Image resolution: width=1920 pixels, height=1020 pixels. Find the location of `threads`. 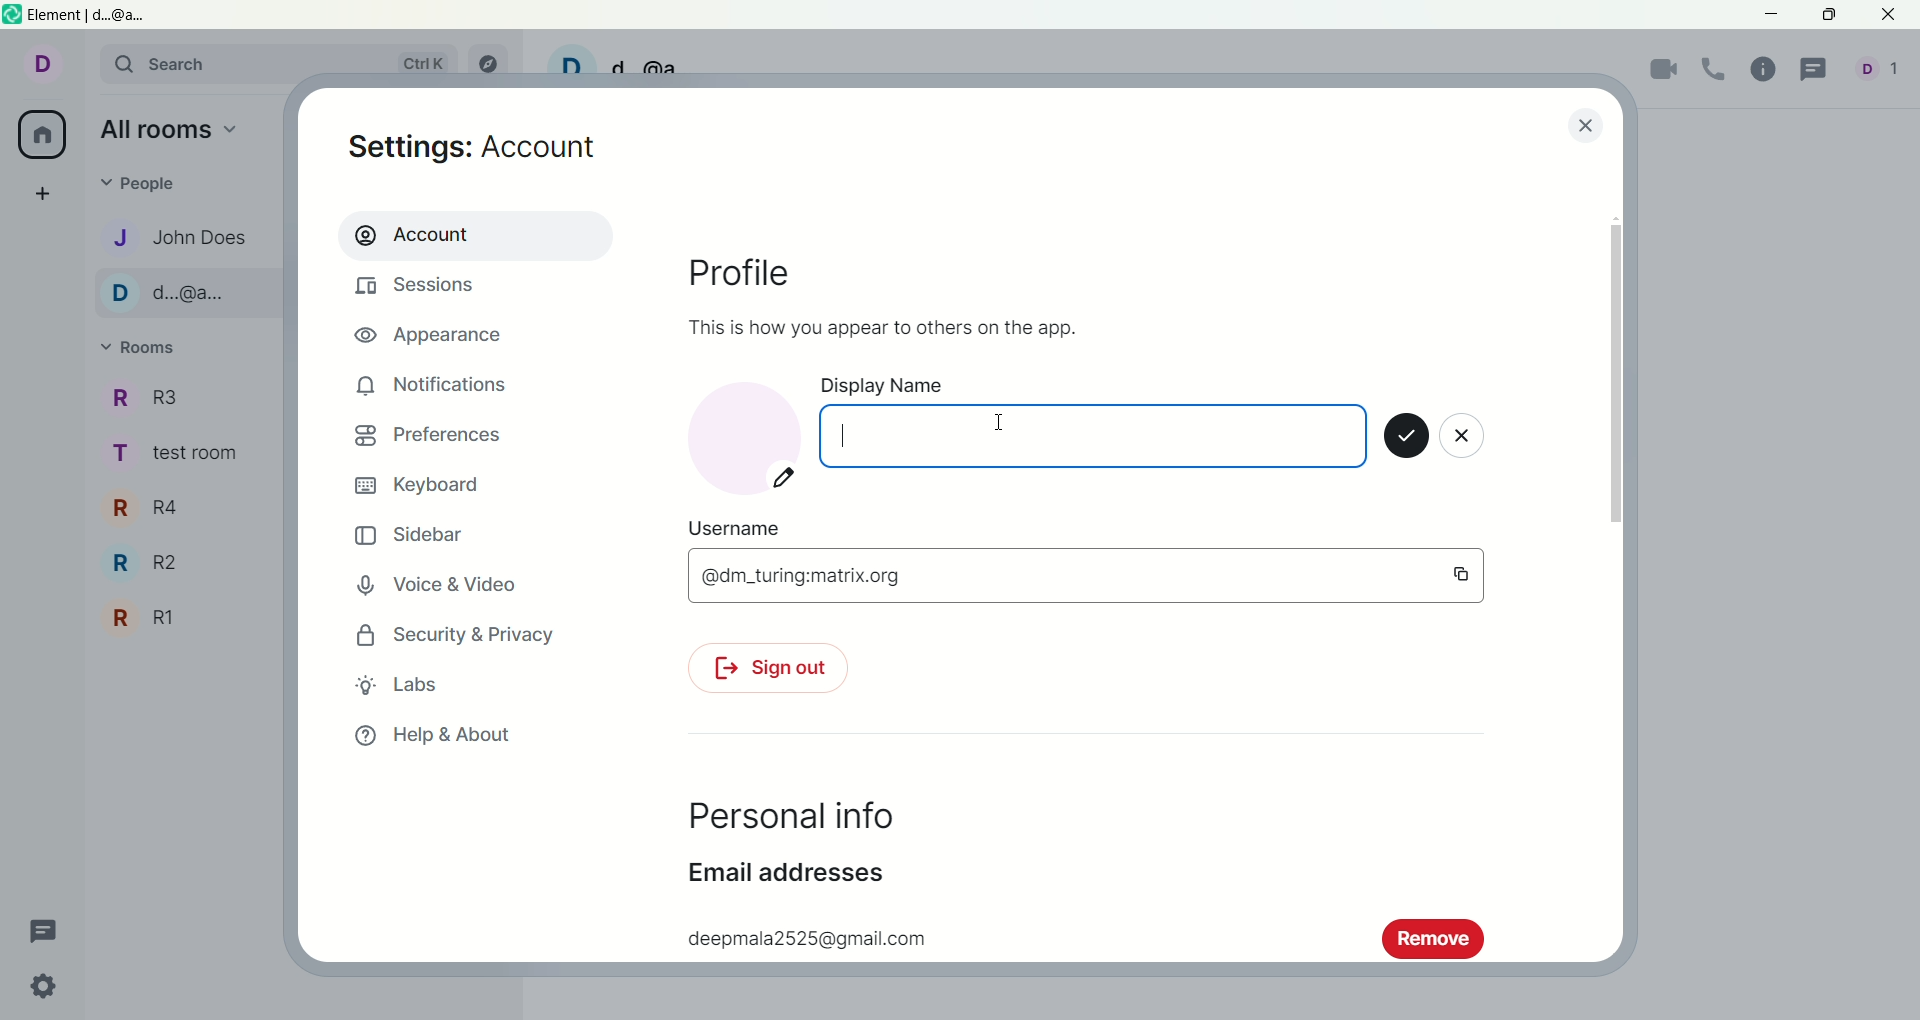

threads is located at coordinates (1817, 70).